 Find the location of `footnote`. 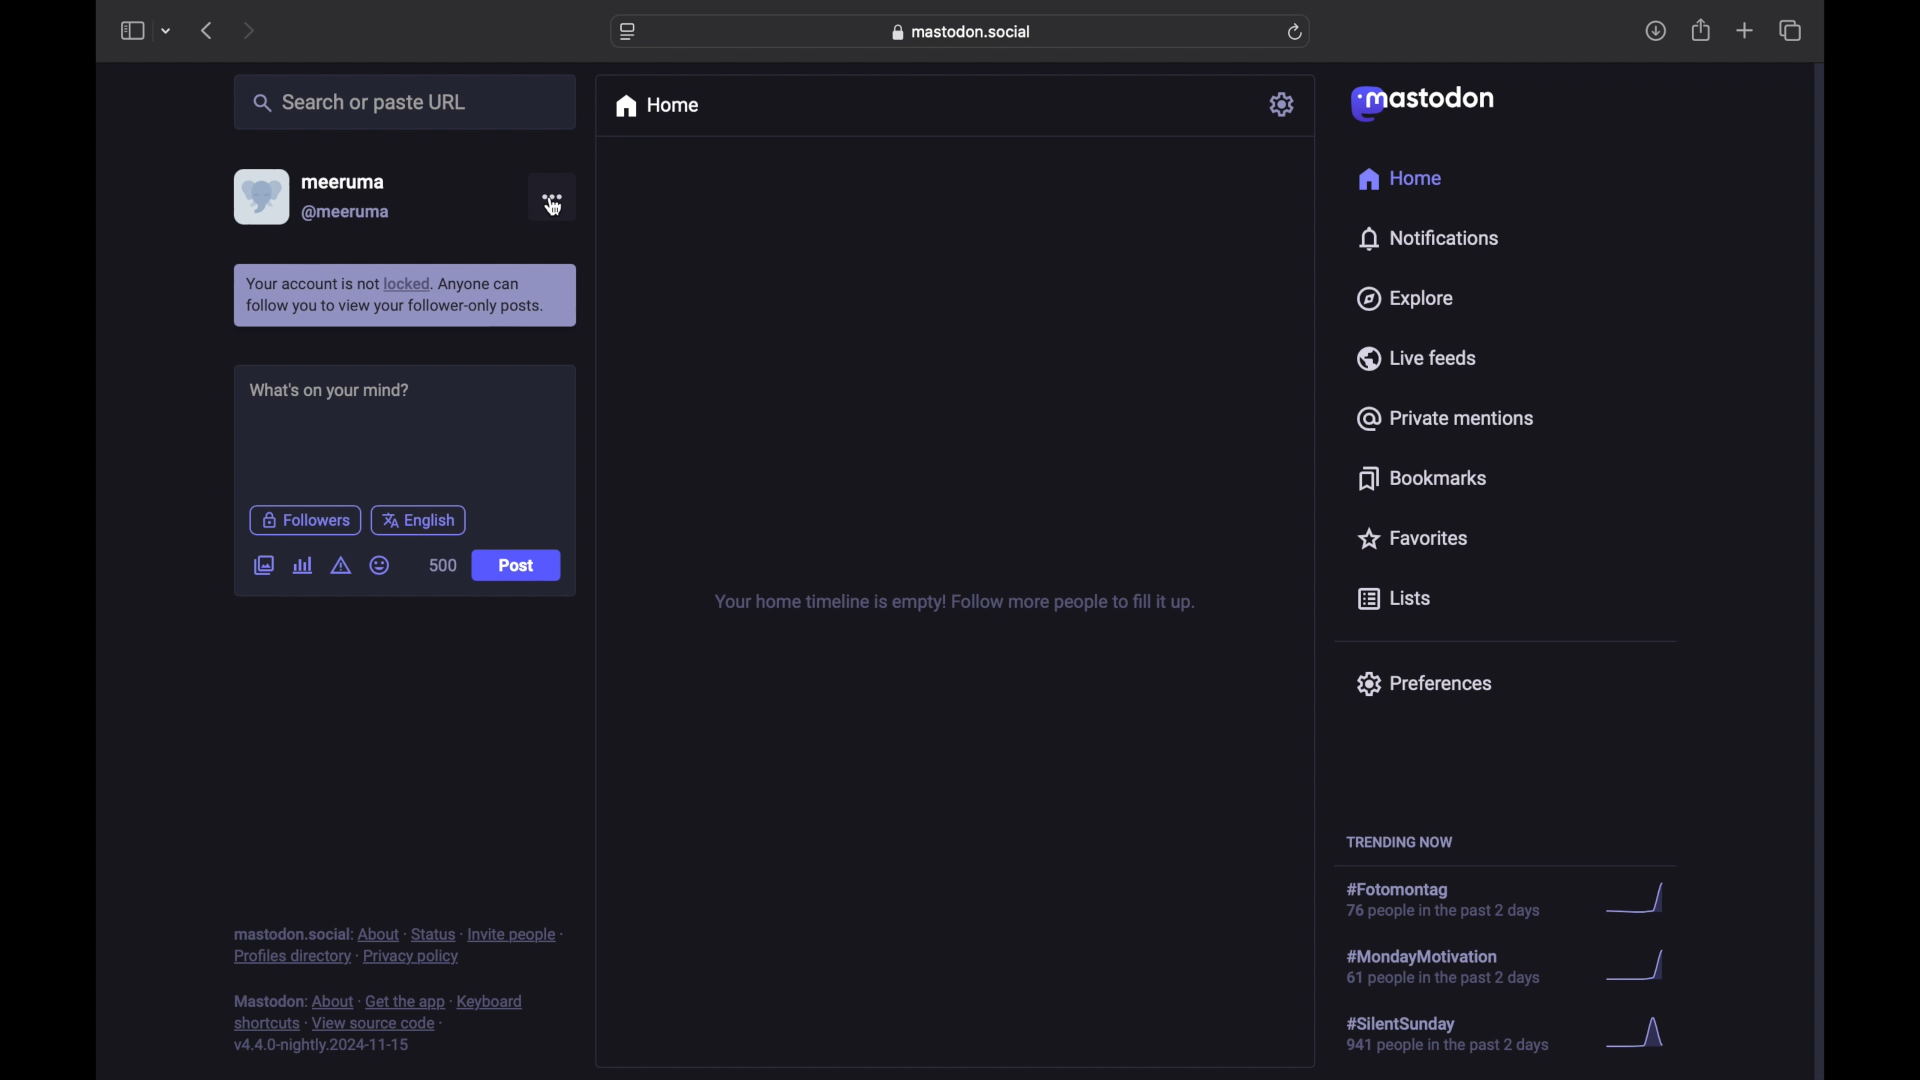

footnote is located at coordinates (378, 1024).